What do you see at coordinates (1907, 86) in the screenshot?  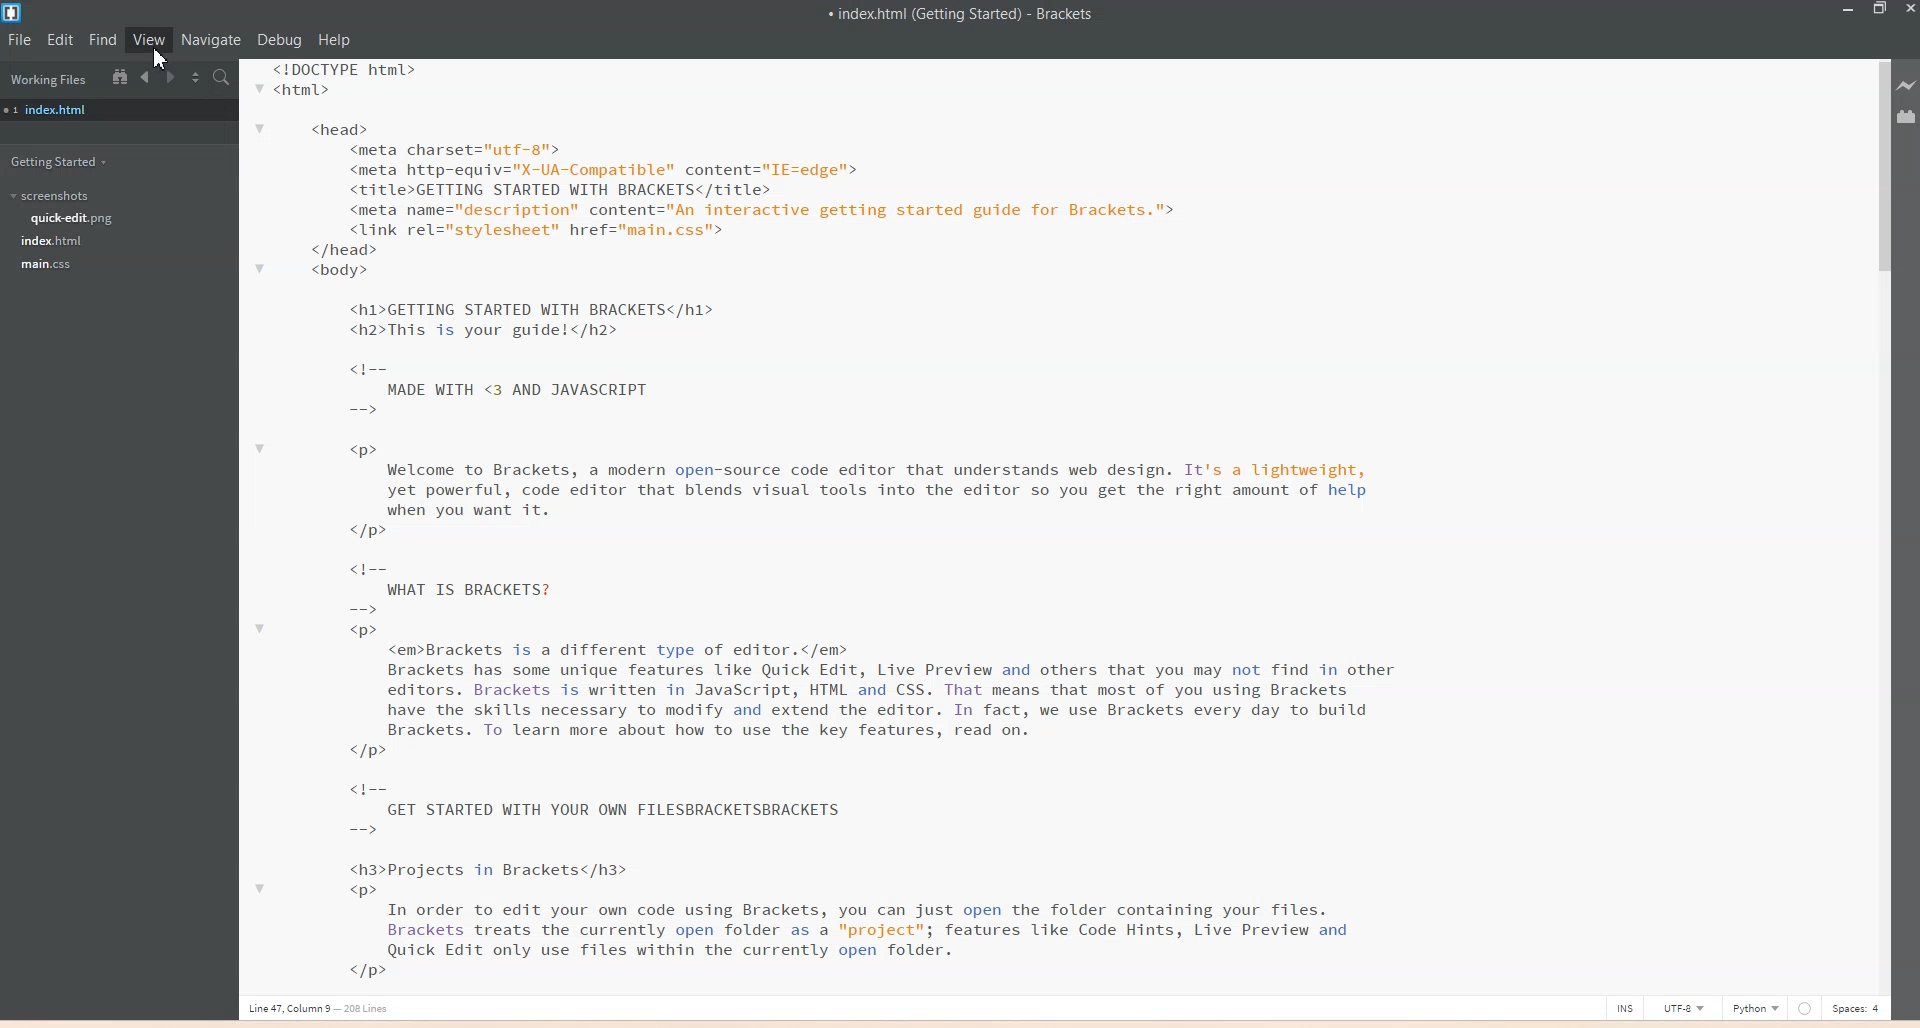 I see `Live Preview` at bounding box center [1907, 86].